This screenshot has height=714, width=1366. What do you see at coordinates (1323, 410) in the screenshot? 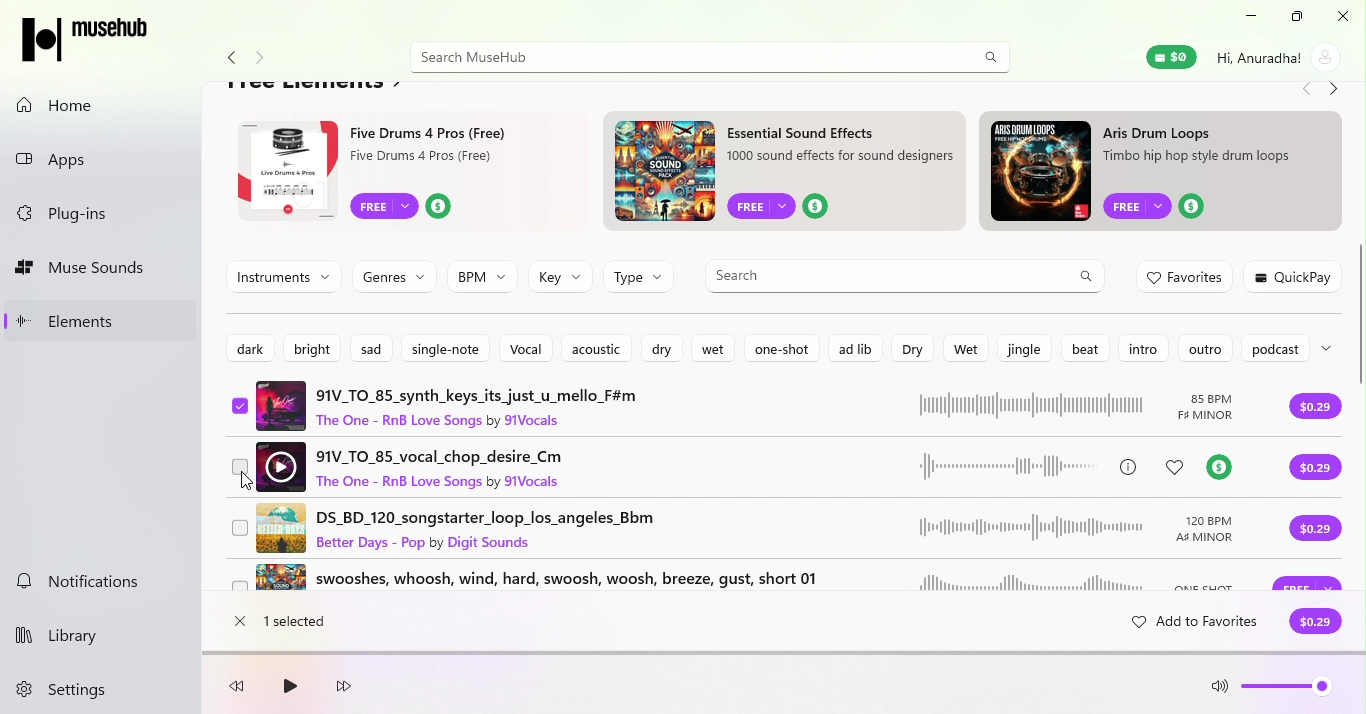
I see `Purchase` at bounding box center [1323, 410].